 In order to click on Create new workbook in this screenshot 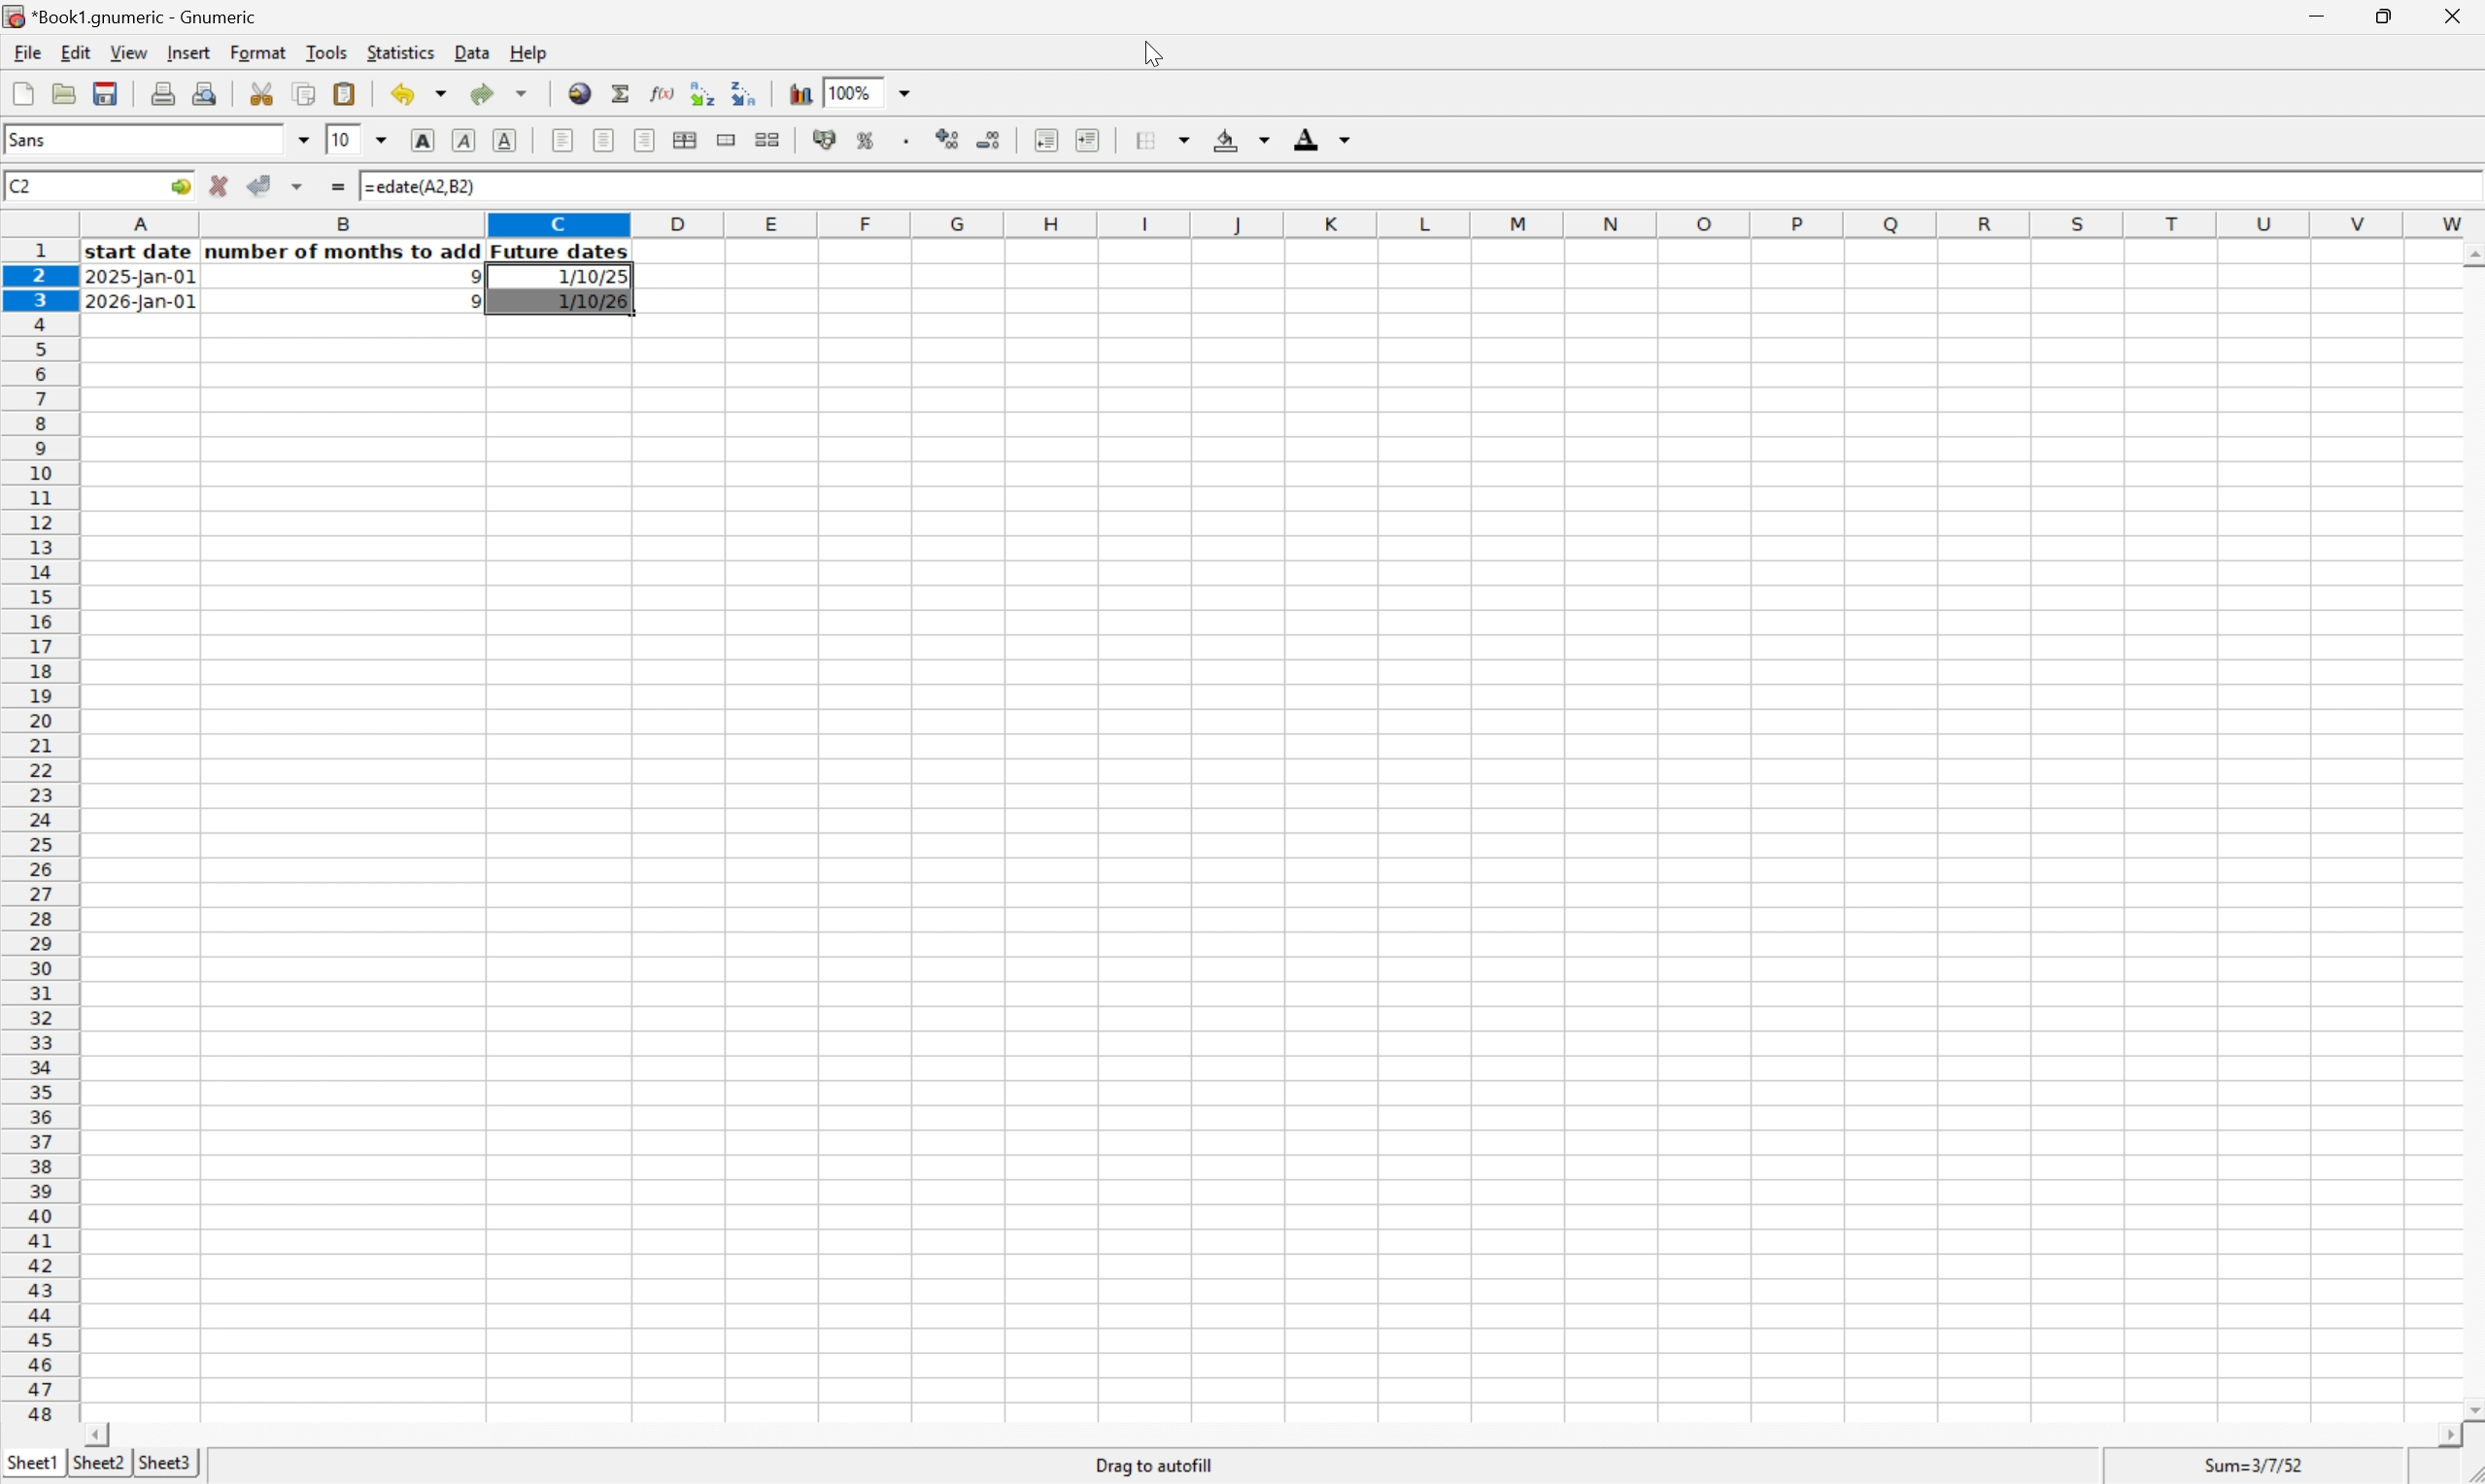, I will do `click(22, 93)`.